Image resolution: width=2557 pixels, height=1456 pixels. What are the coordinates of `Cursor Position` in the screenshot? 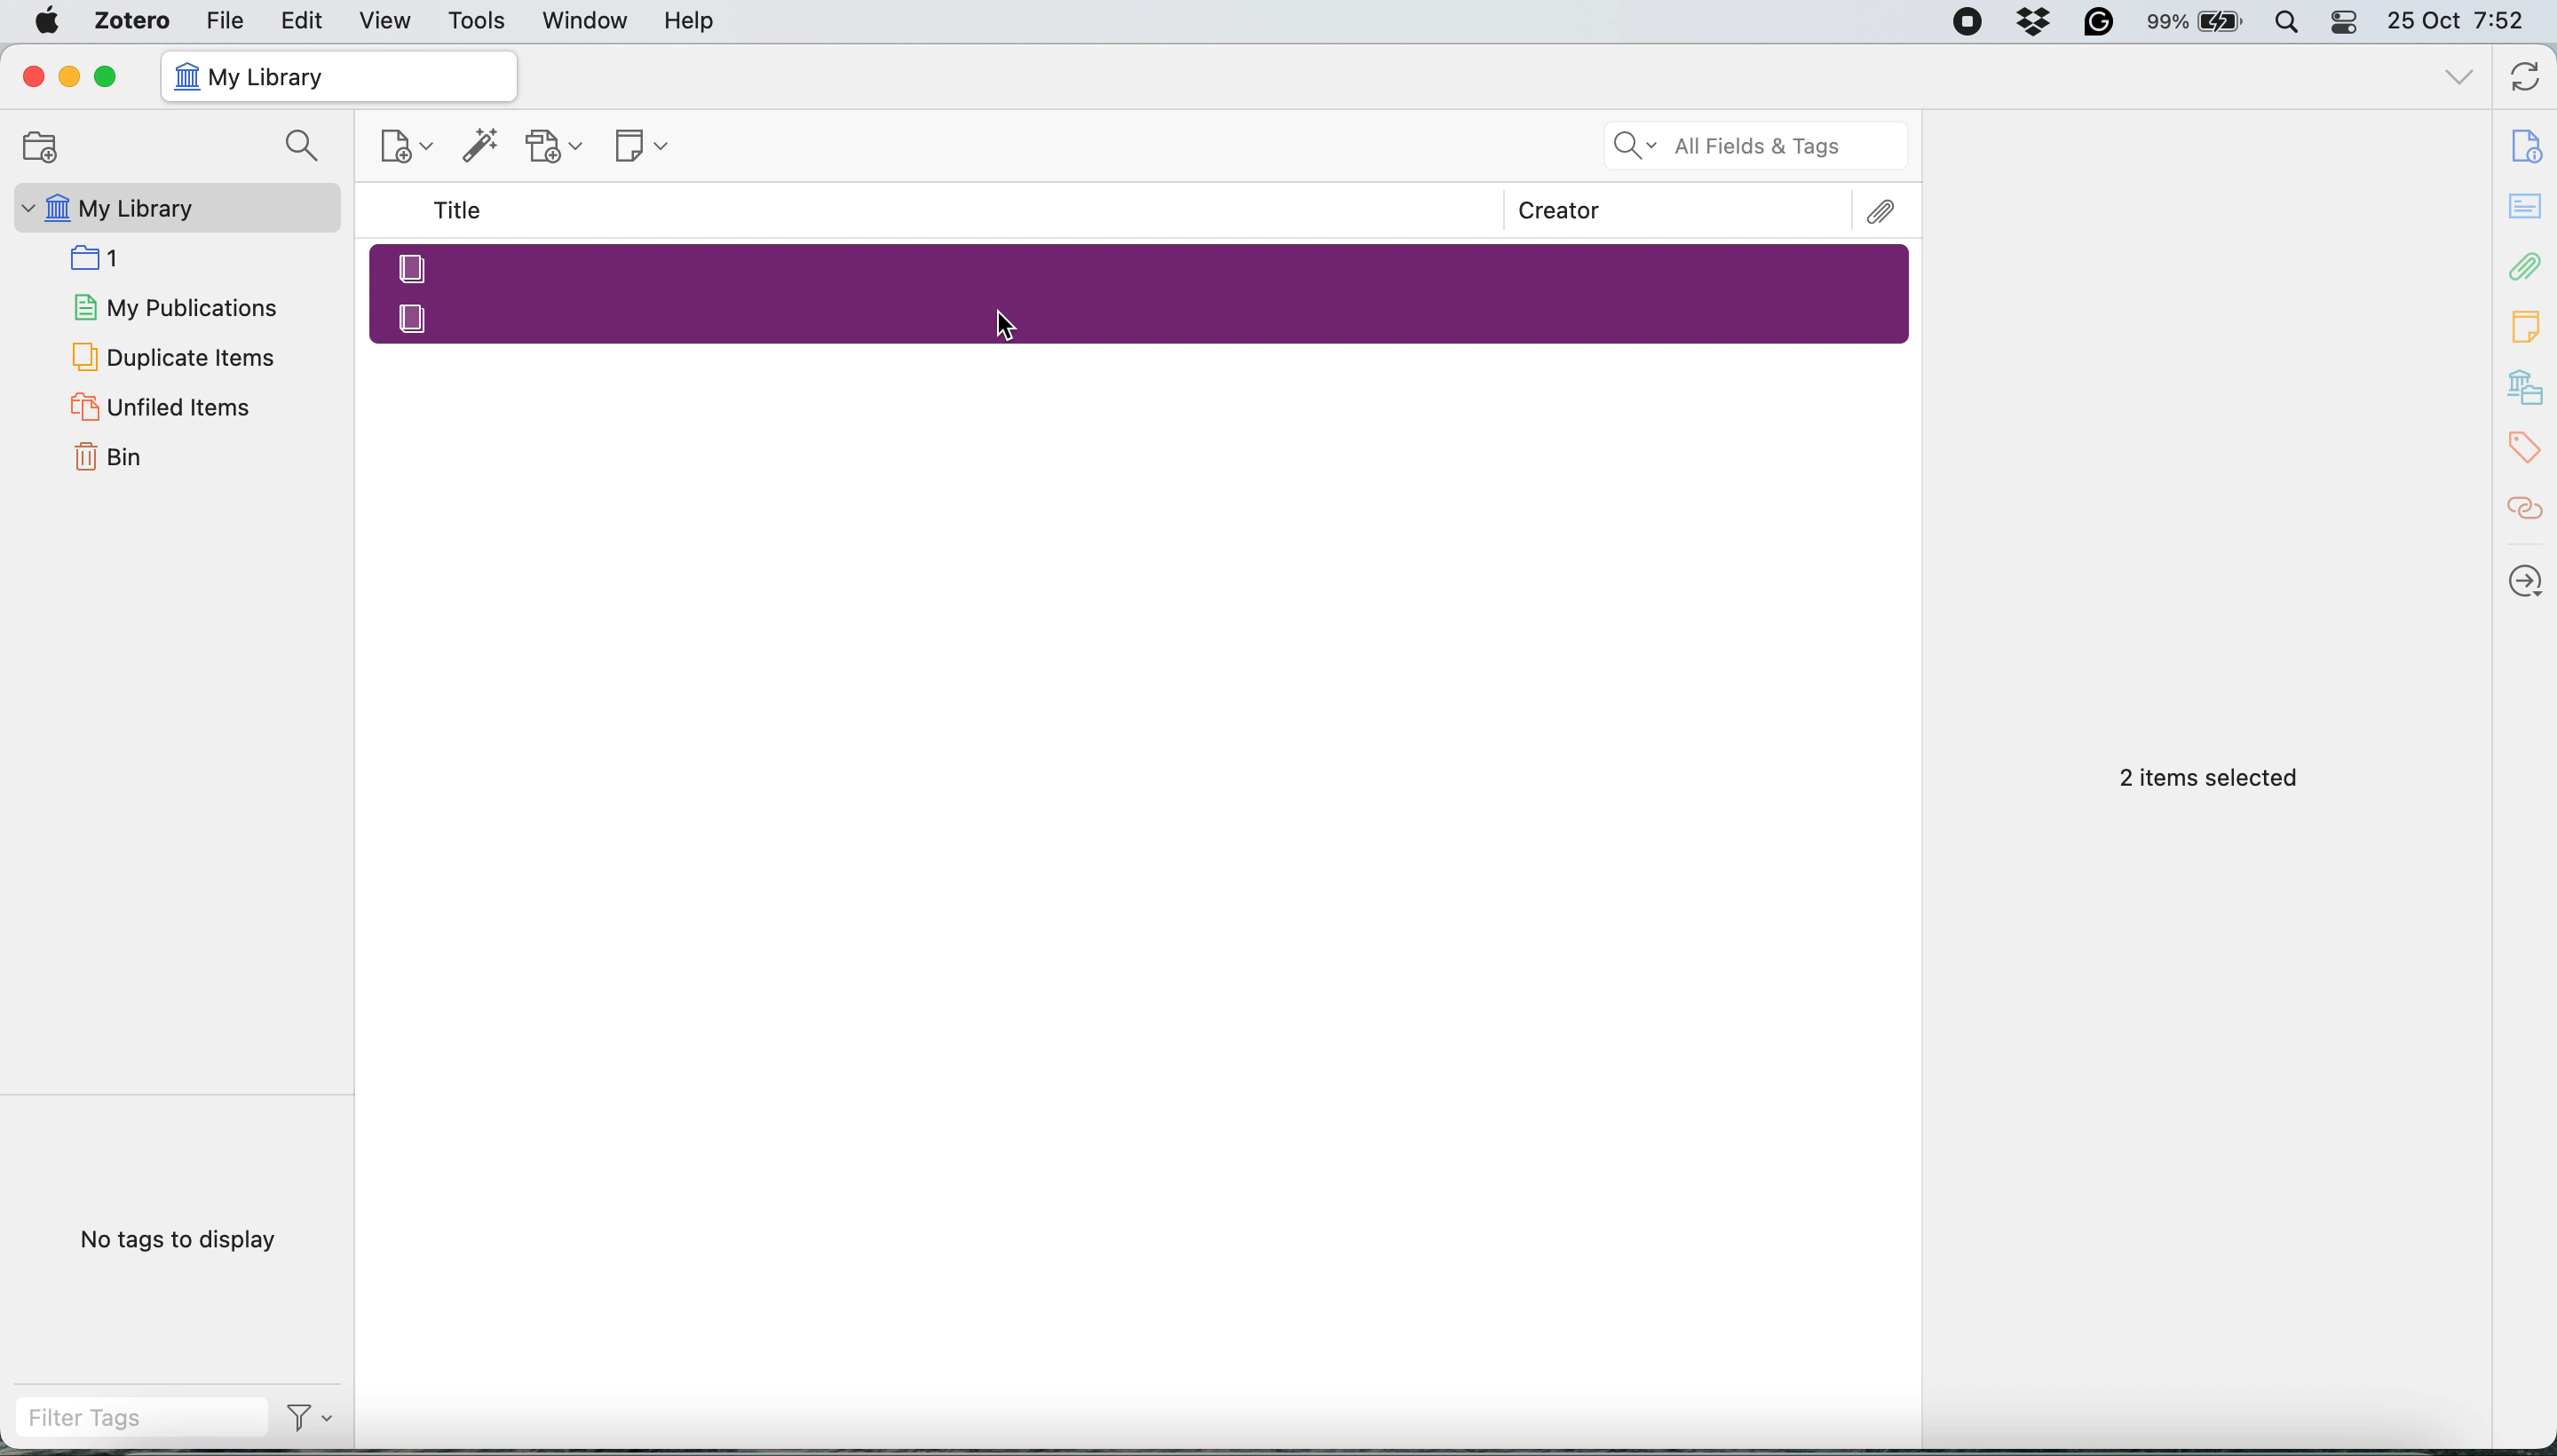 It's located at (1004, 326).